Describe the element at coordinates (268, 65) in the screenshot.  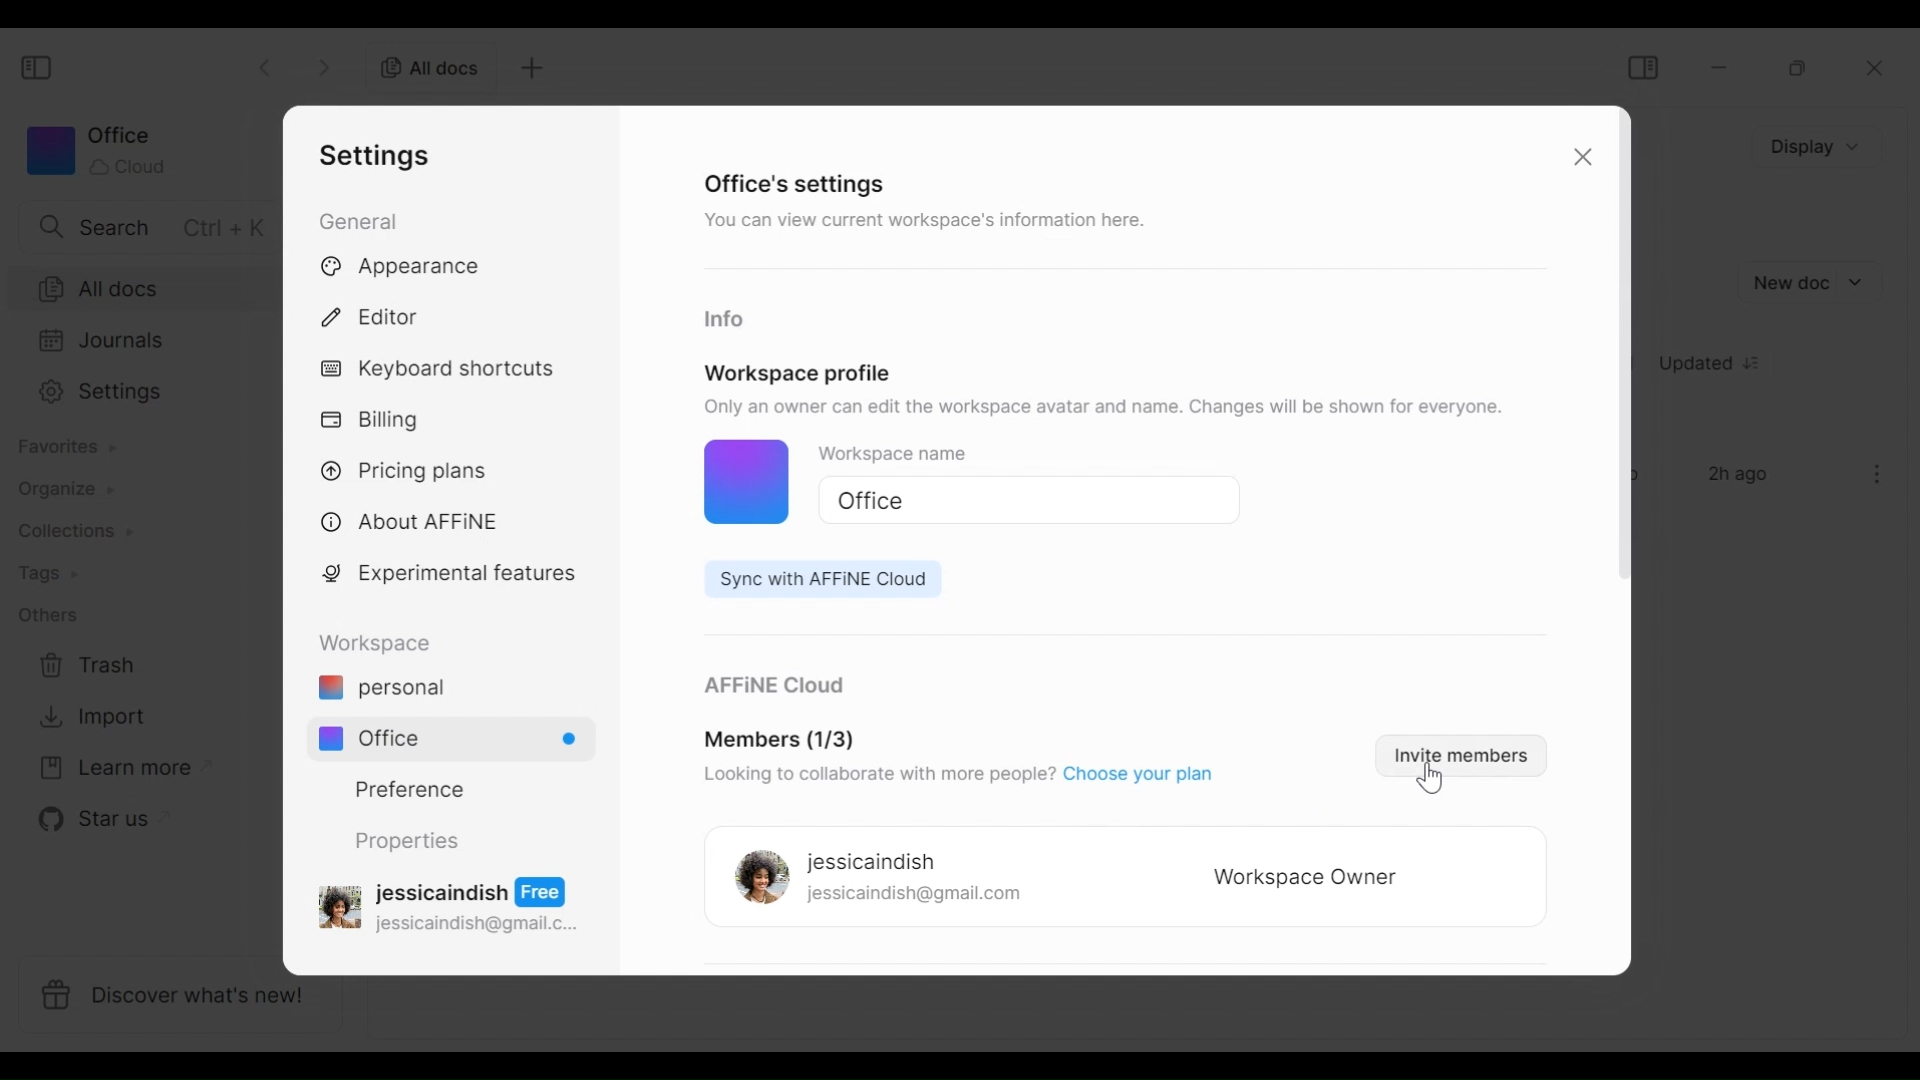
I see `Go back` at that location.